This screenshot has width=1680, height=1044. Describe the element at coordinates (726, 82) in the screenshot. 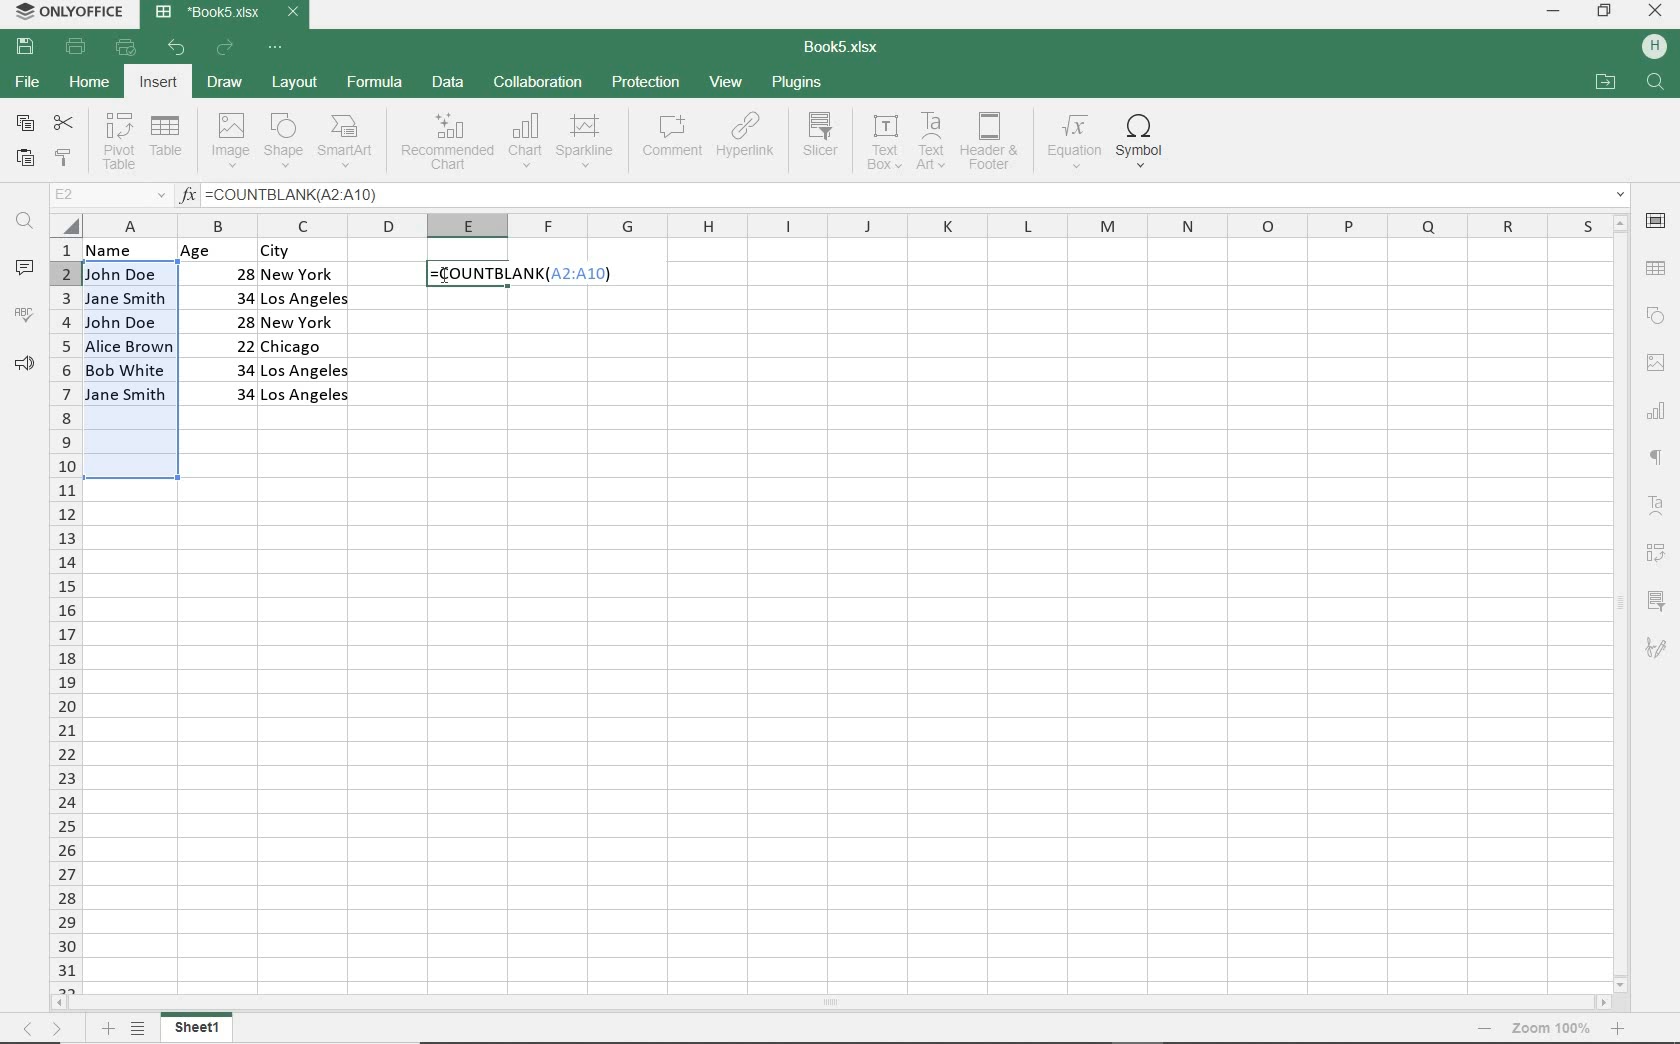

I see `VIEW` at that location.